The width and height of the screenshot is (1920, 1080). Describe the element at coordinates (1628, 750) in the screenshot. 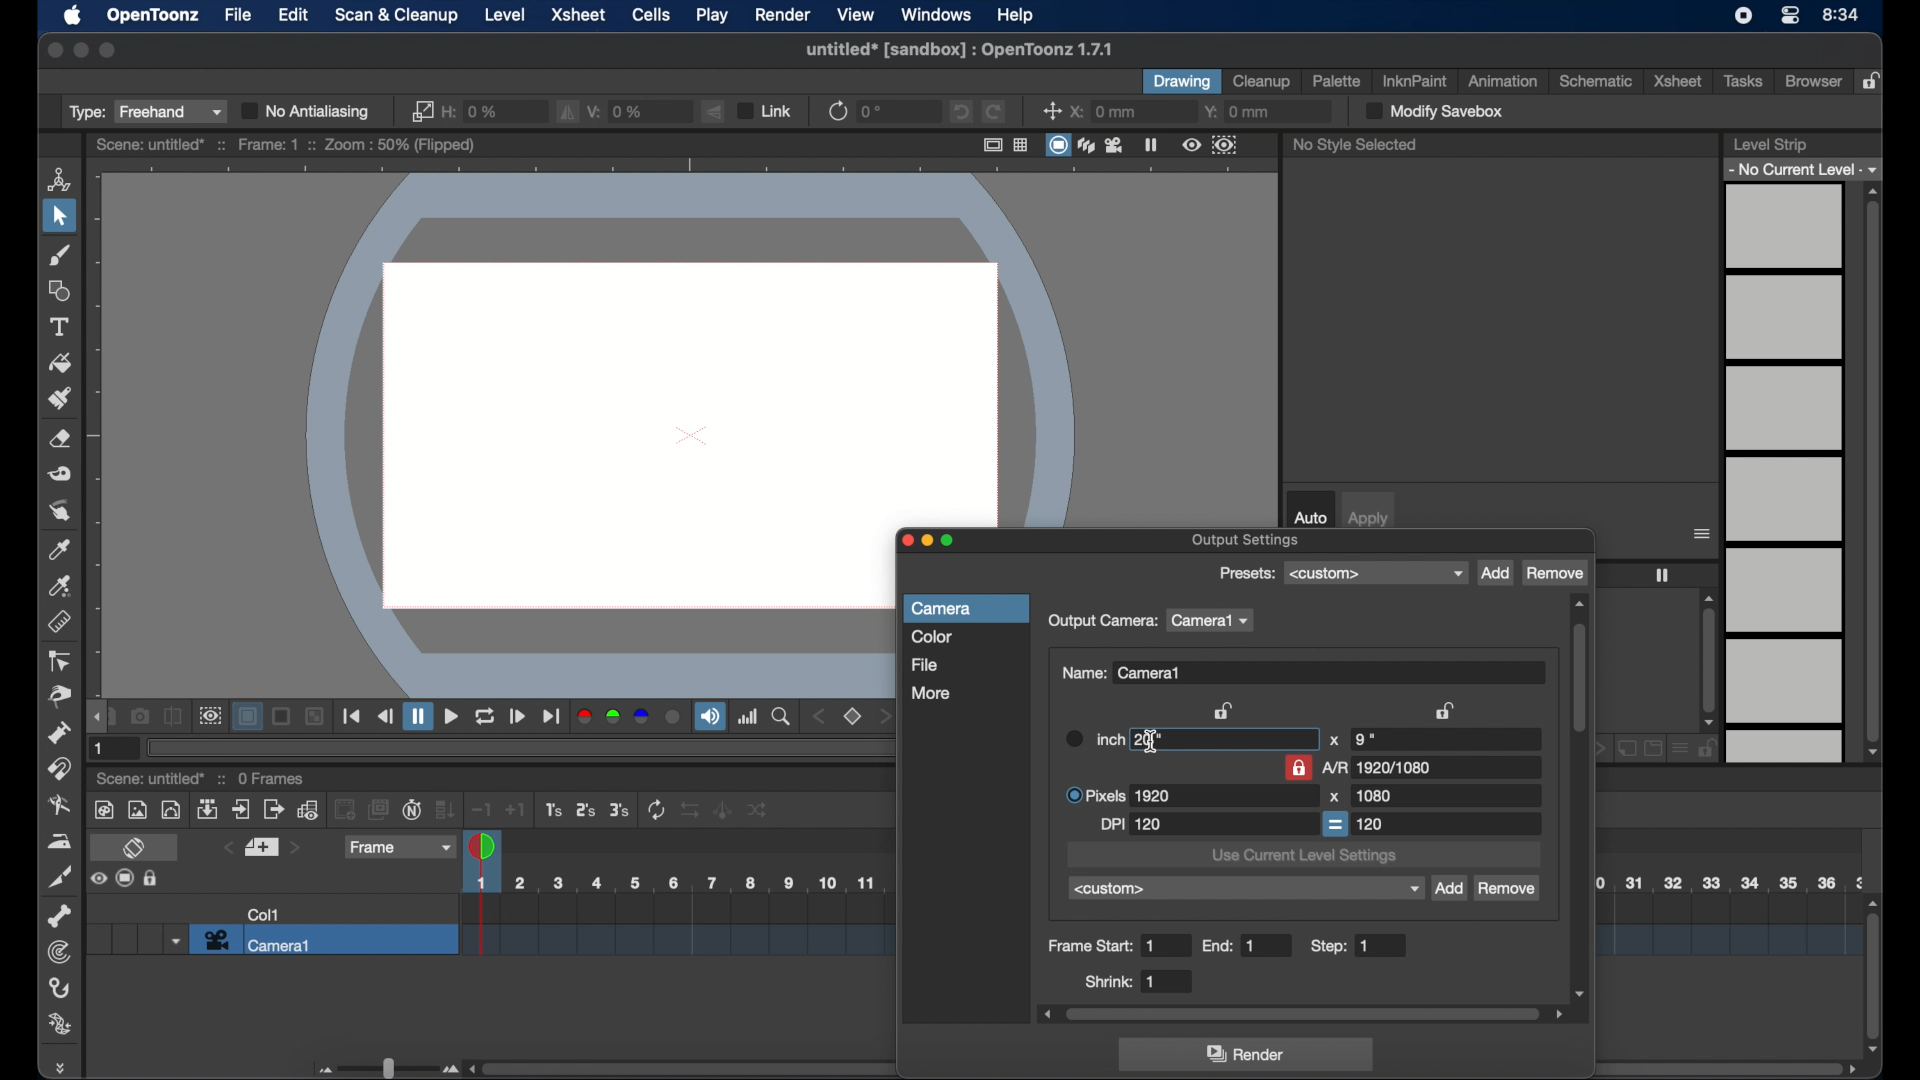

I see `` at that location.